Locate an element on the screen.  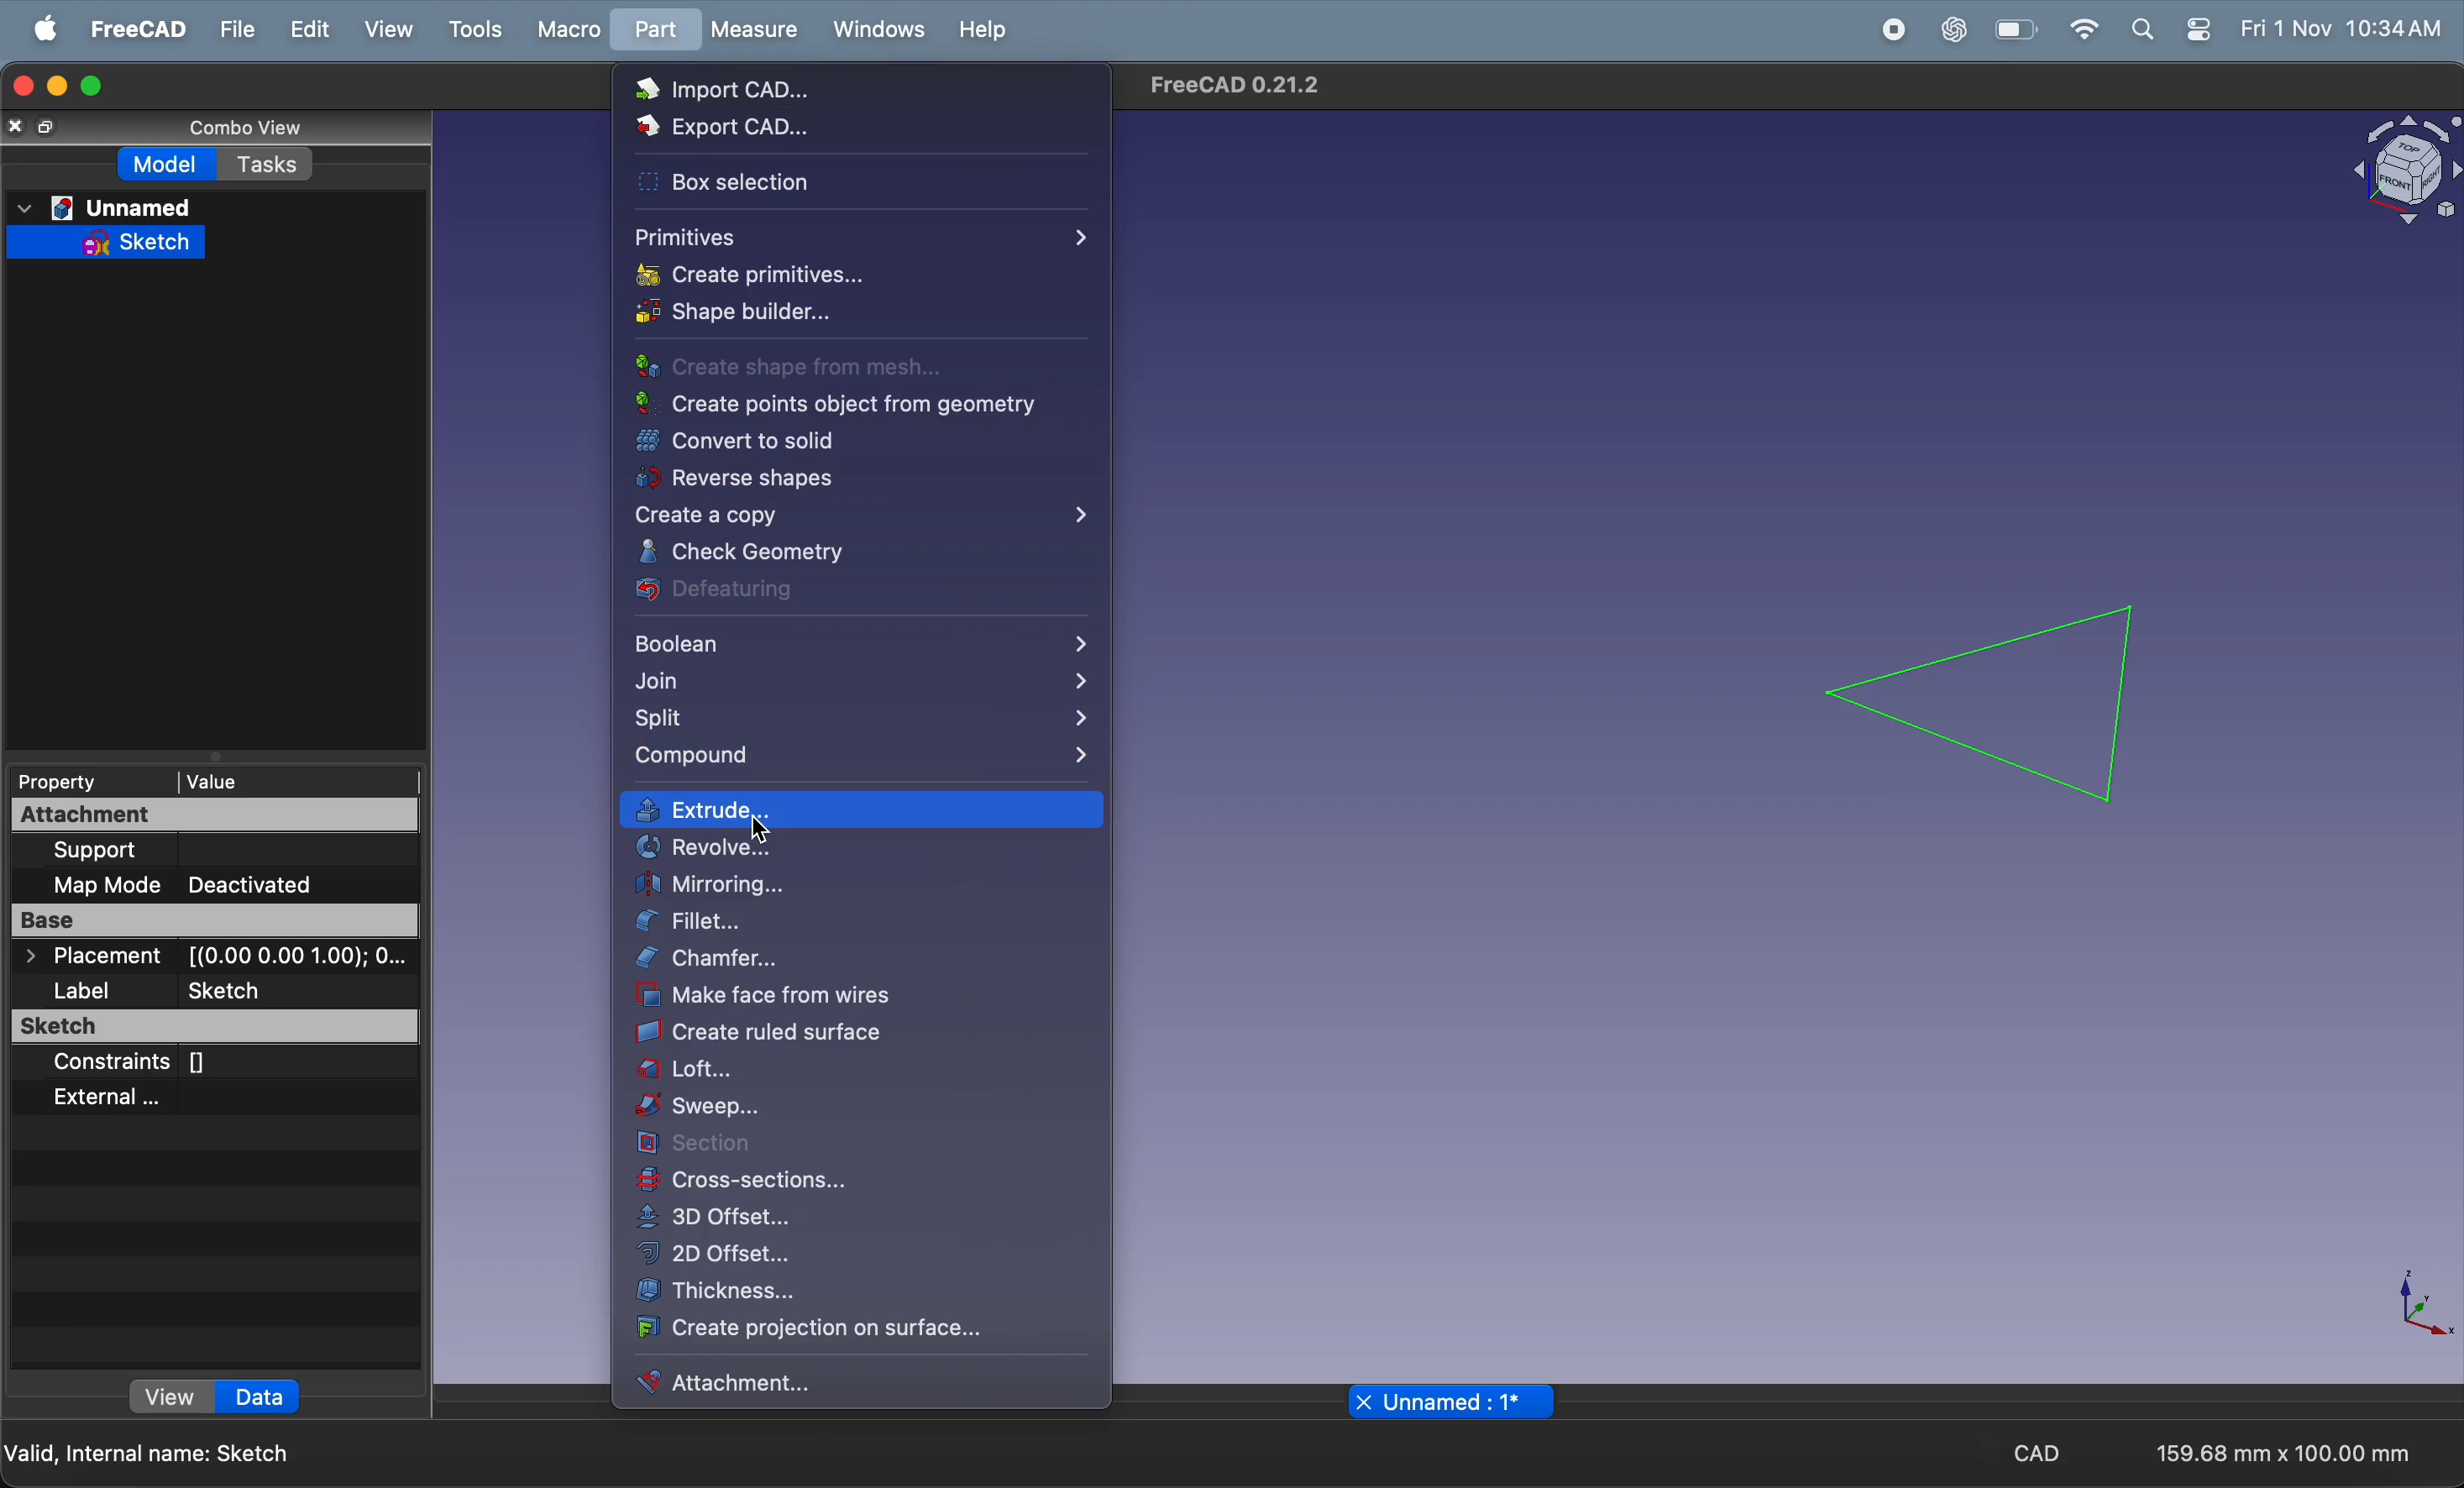
check geometry is located at coordinates (848, 555).